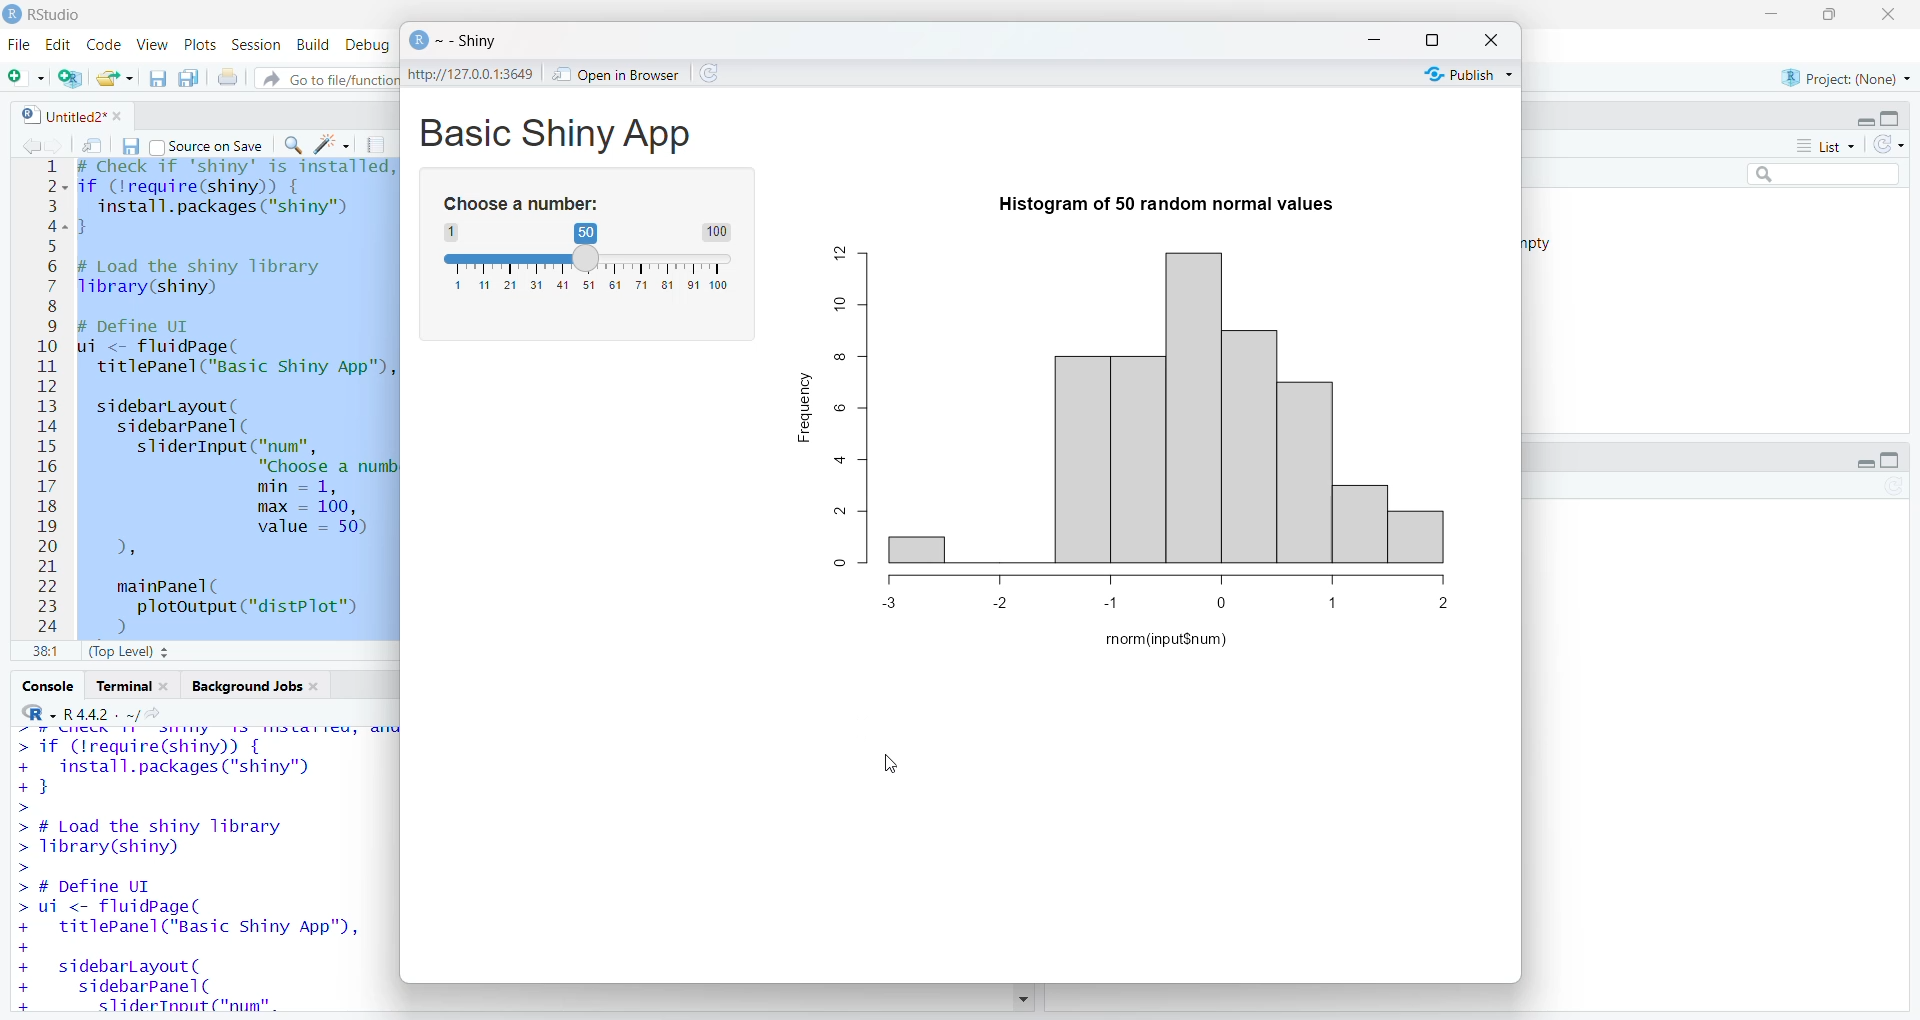  I want to click on minimize, so click(1771, 14).